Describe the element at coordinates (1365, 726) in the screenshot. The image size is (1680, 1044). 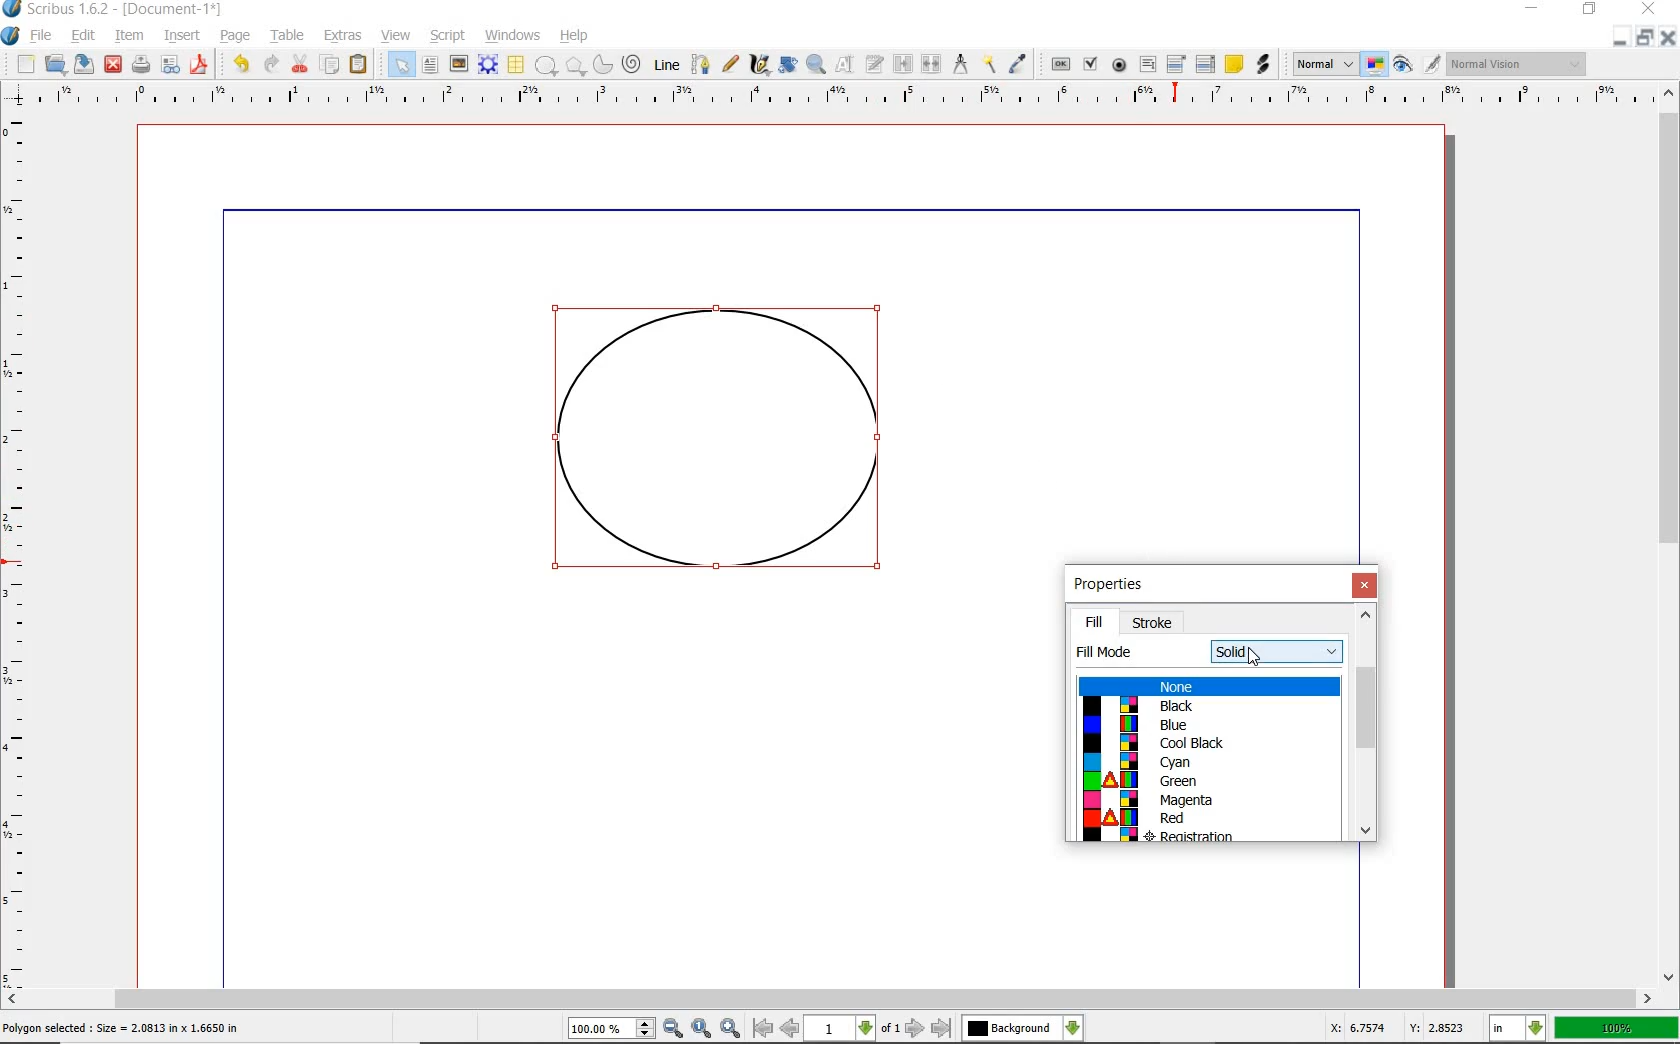
I see `scrollbar` at that location.